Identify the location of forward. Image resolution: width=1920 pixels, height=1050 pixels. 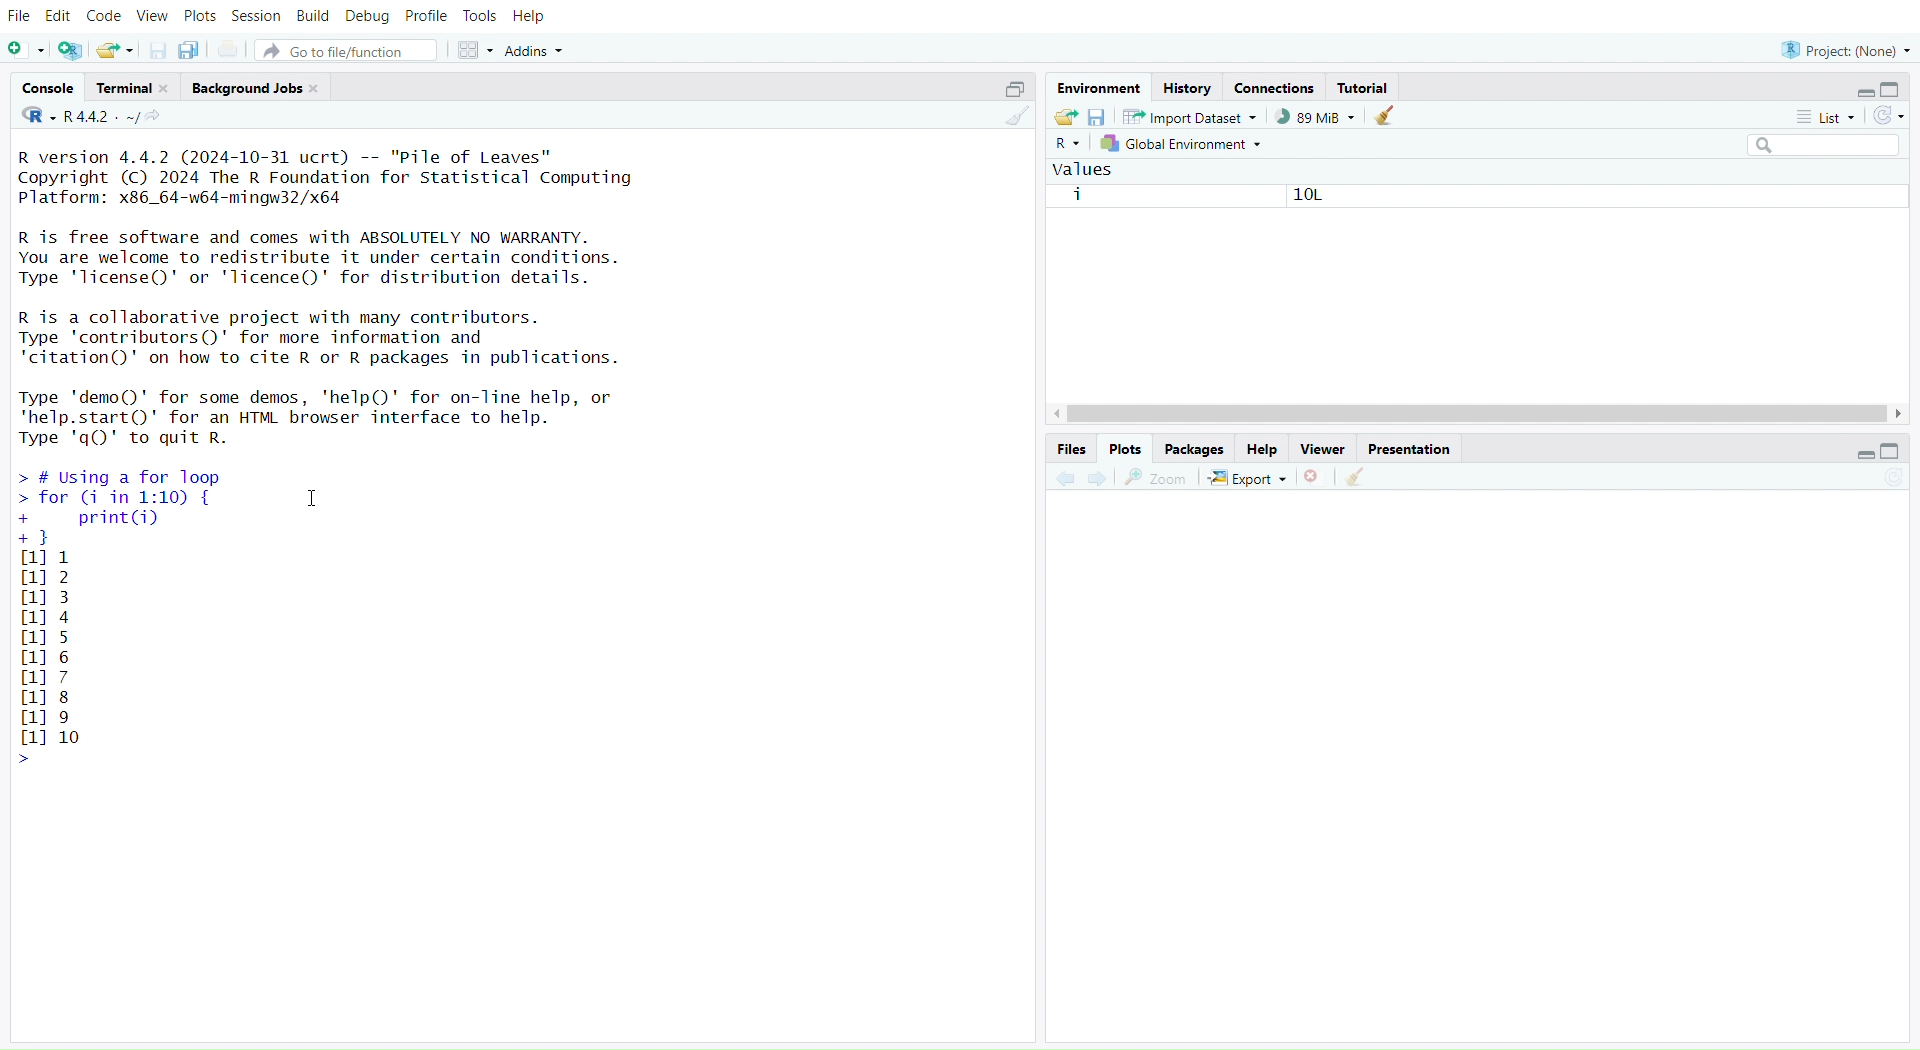
(1102, 479).